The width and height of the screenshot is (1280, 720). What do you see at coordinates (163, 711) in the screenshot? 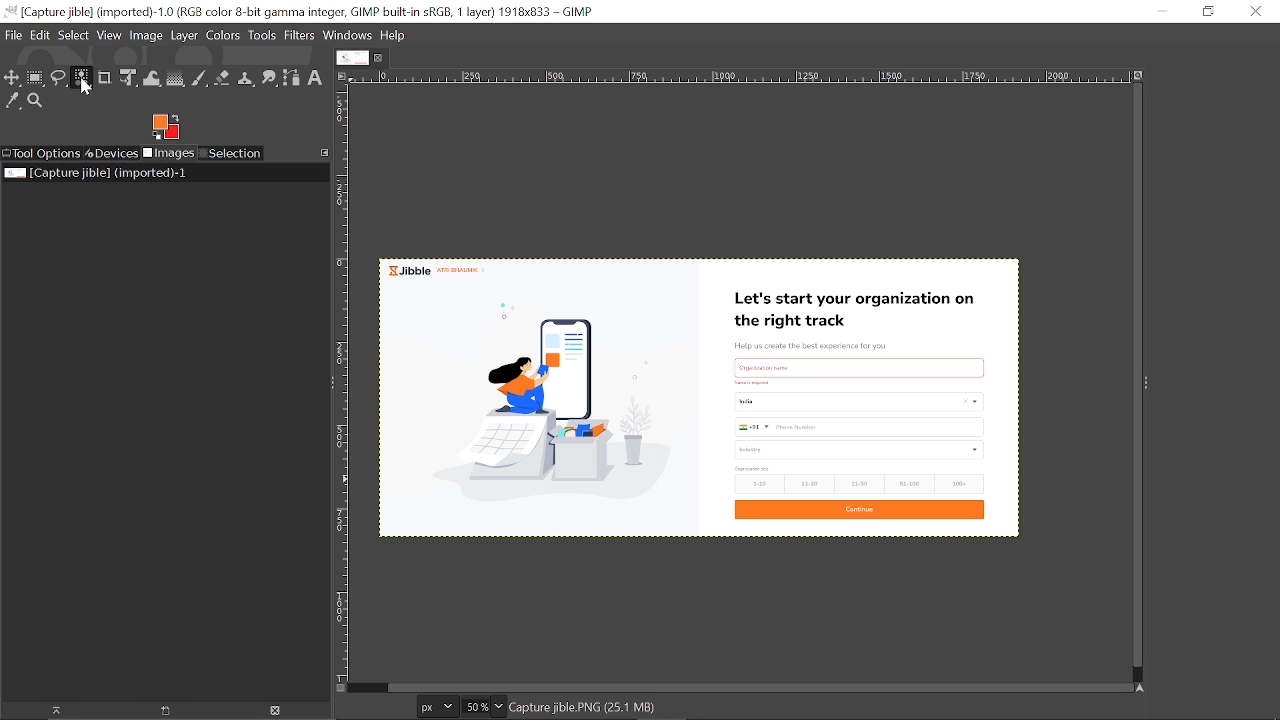
I see `new display for this image ` at bounding box center [163, 711].